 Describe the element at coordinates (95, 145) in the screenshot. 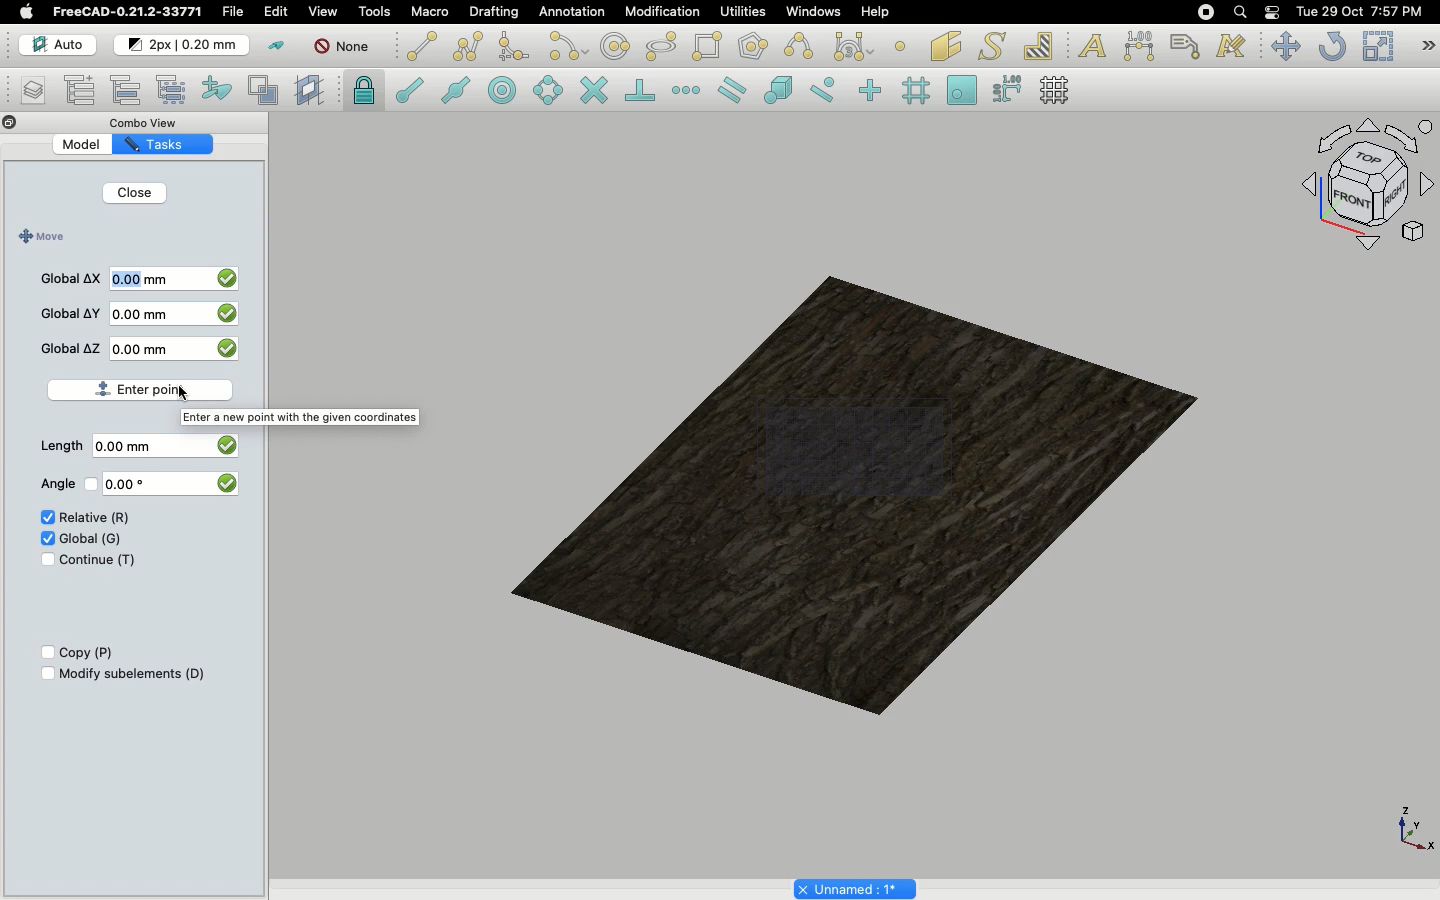

I see `Model` at that location.